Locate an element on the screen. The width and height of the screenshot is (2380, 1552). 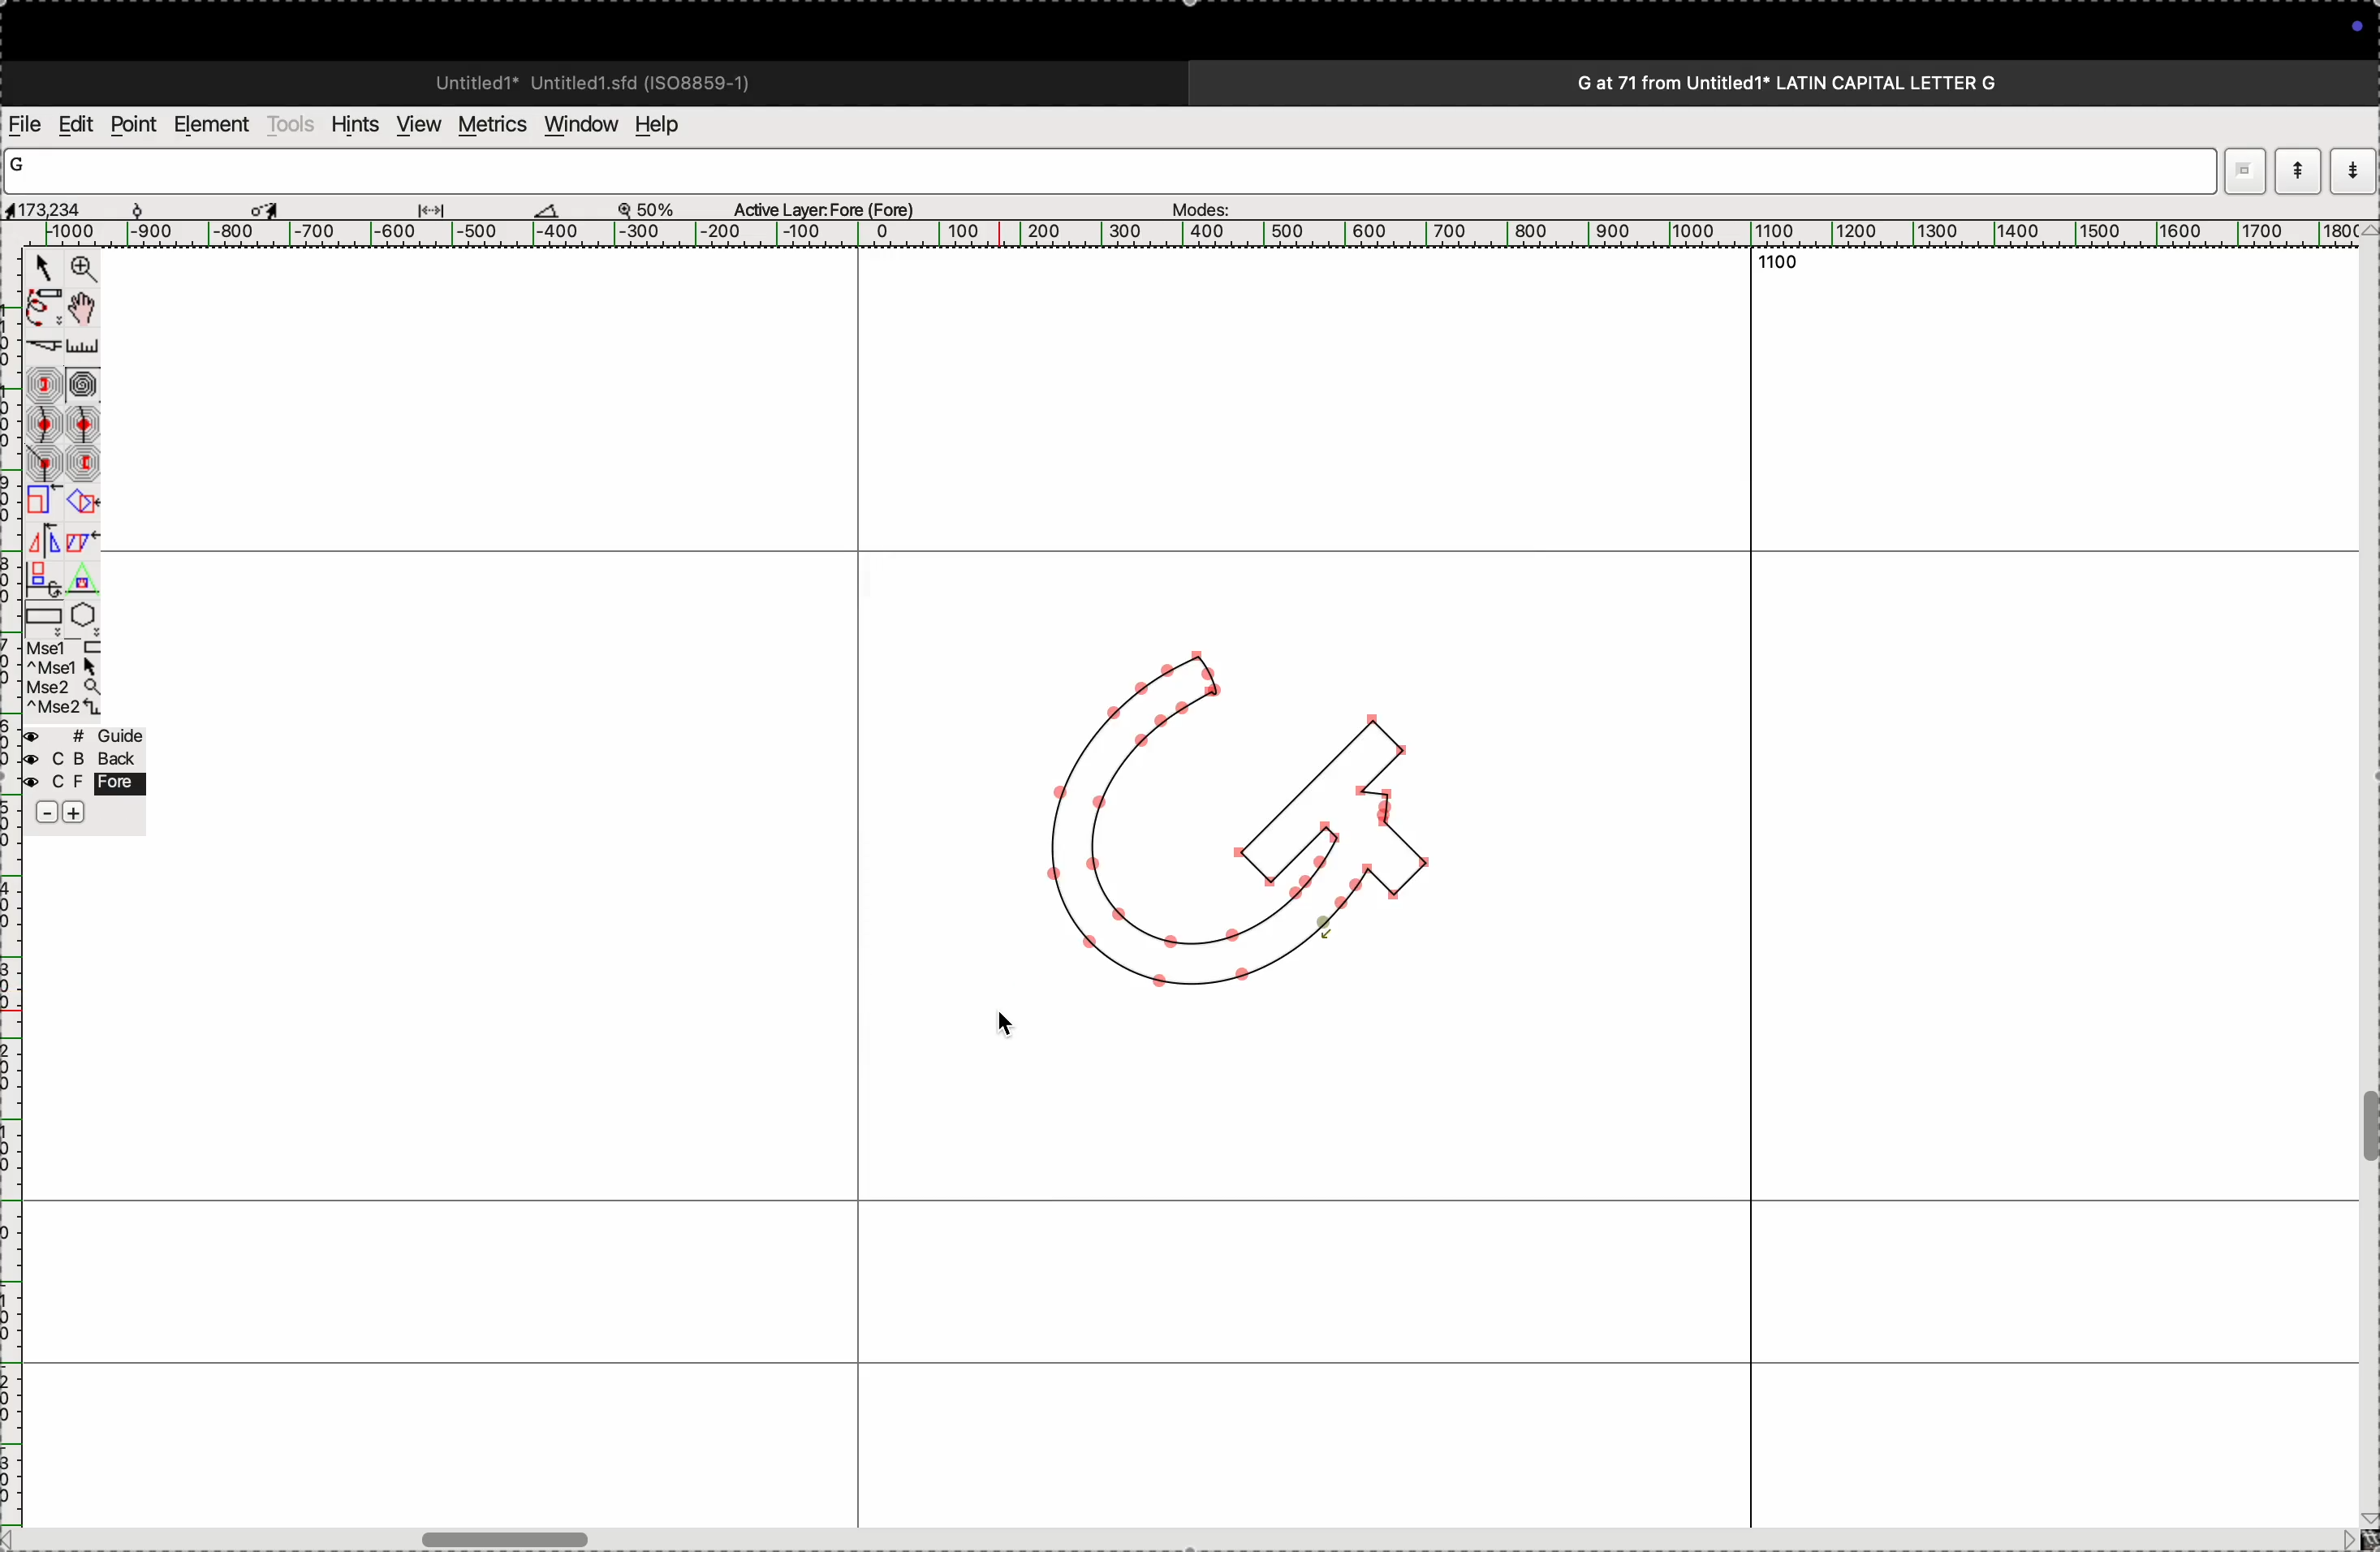
show previous word list is located at coordinates (2355, 169).